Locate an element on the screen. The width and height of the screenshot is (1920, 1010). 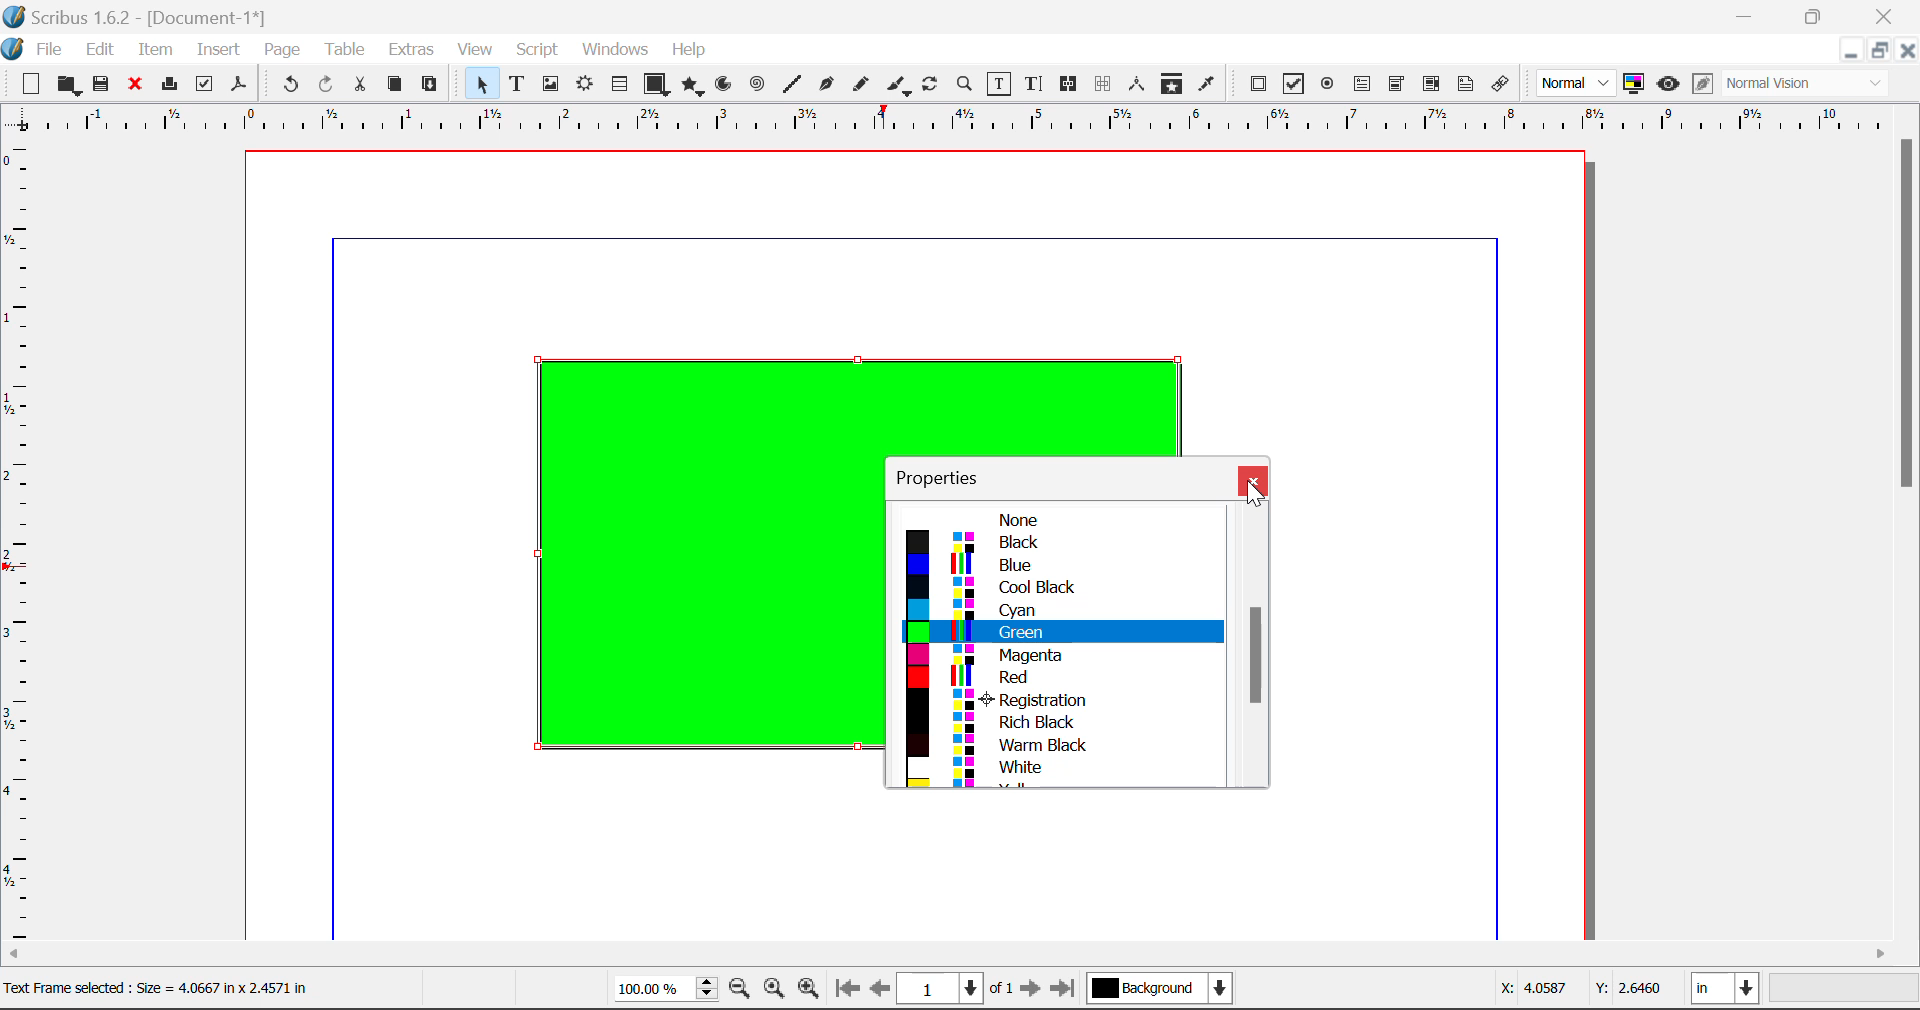
View is located at coordinates (476, 51).